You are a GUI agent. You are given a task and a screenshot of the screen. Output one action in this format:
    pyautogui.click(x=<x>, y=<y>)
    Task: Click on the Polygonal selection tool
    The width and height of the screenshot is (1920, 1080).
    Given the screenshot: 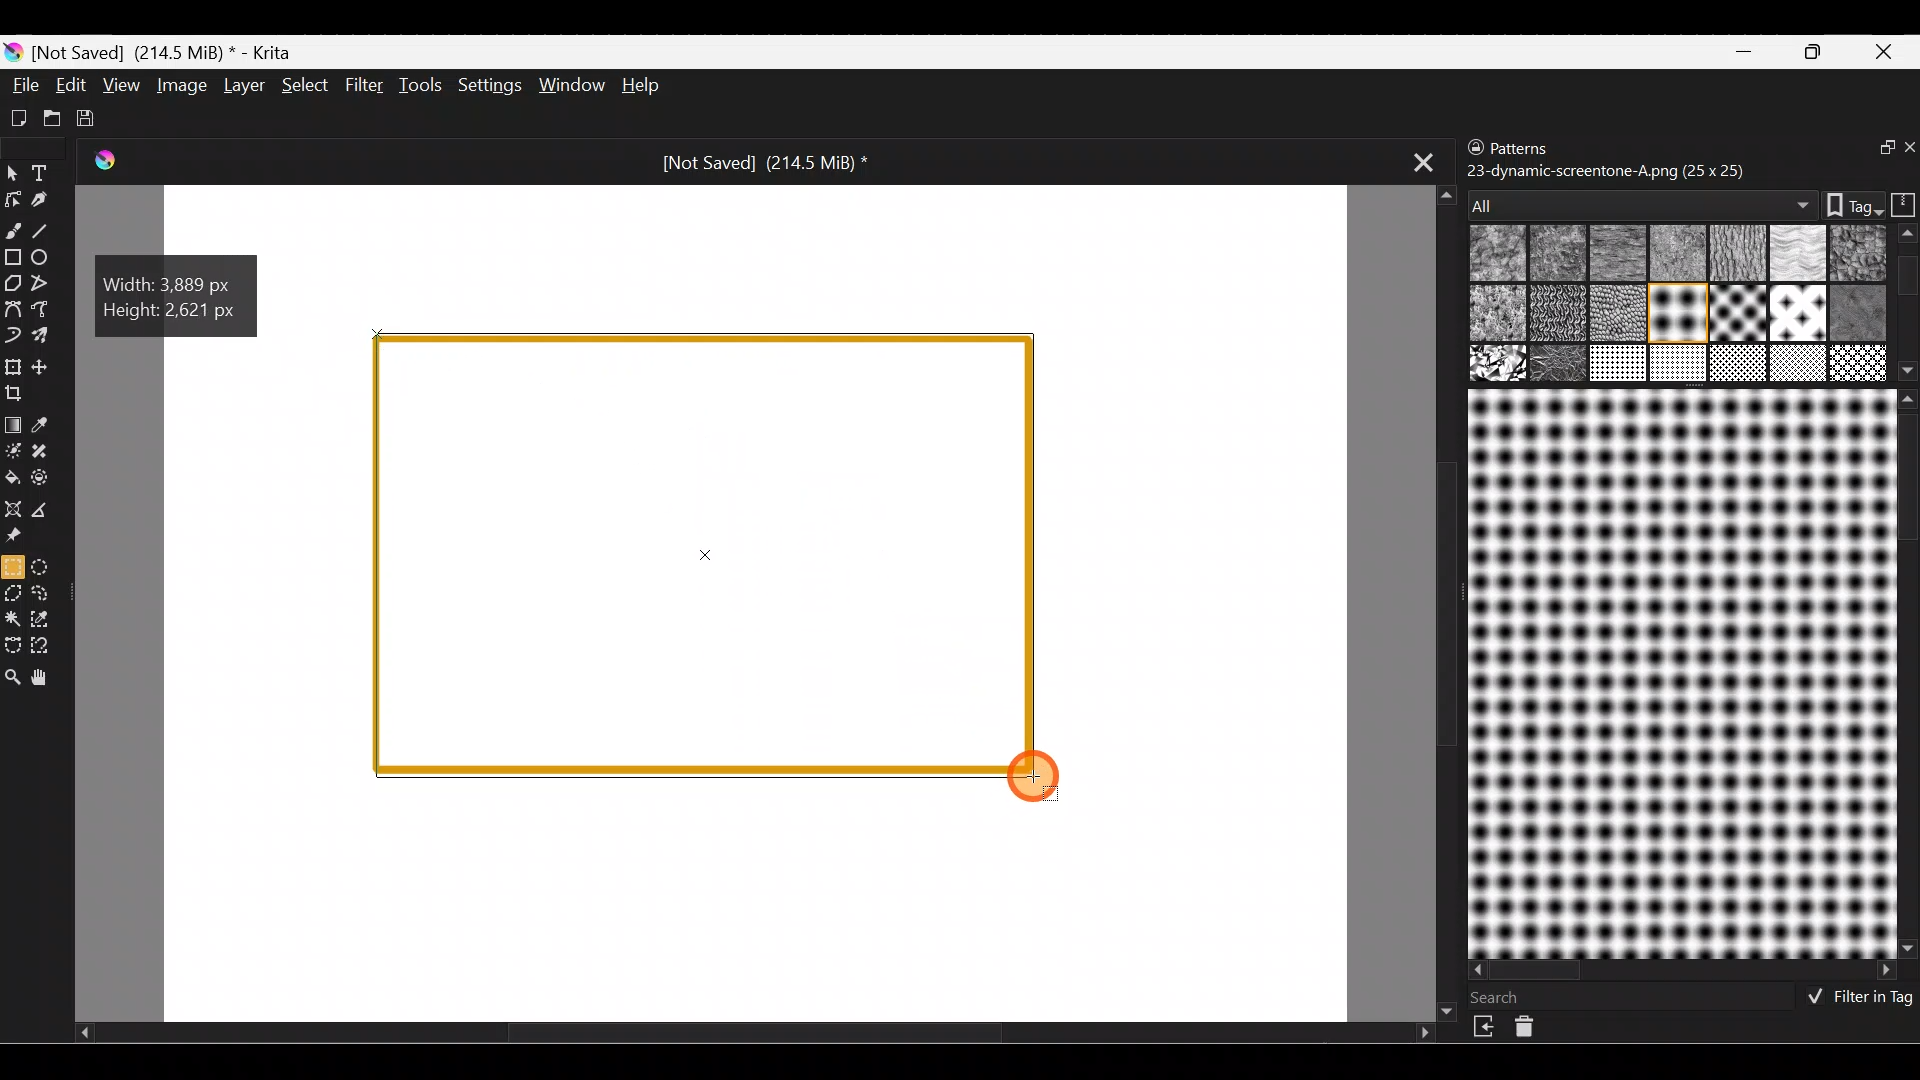 What is the action you would take?
    pyautogui.click(x=14, y=592)
    